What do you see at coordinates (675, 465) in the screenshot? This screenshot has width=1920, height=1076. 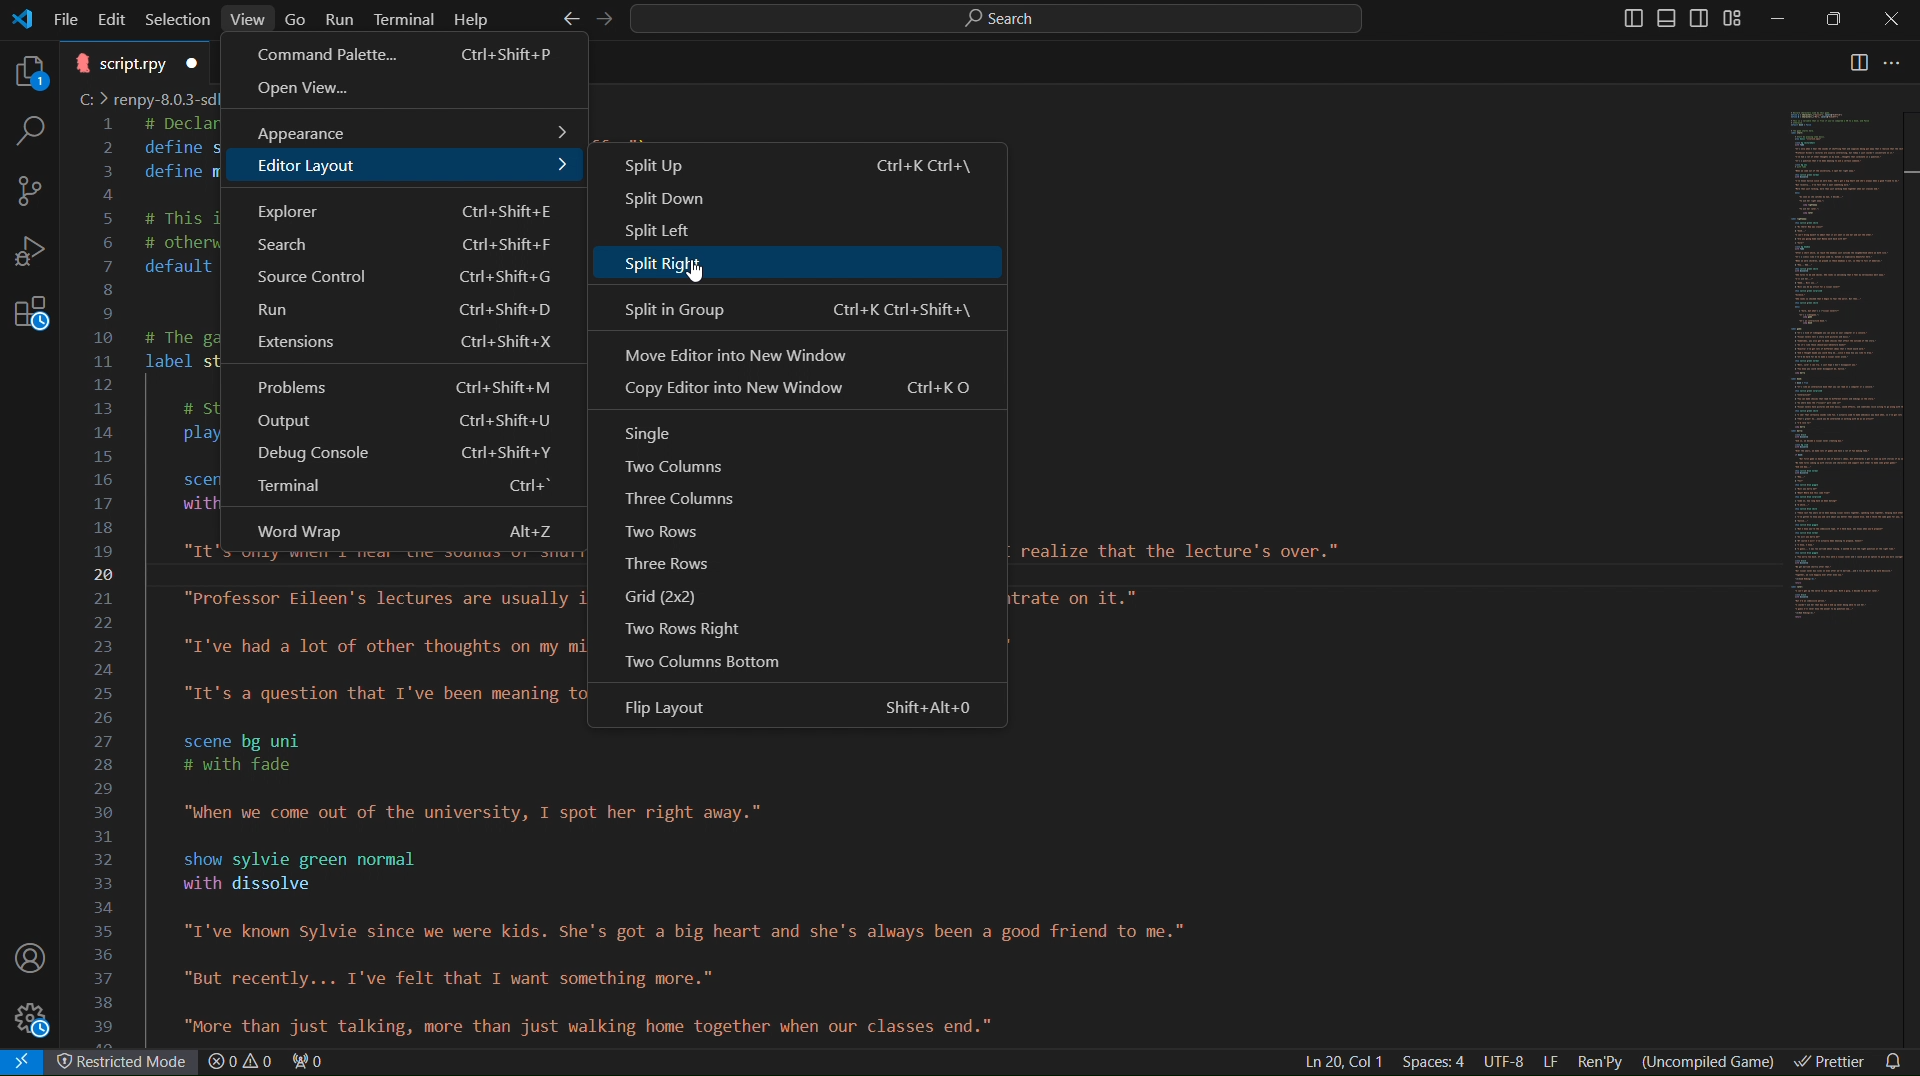 I see `Two Columns` at bounding box center [675, 465].